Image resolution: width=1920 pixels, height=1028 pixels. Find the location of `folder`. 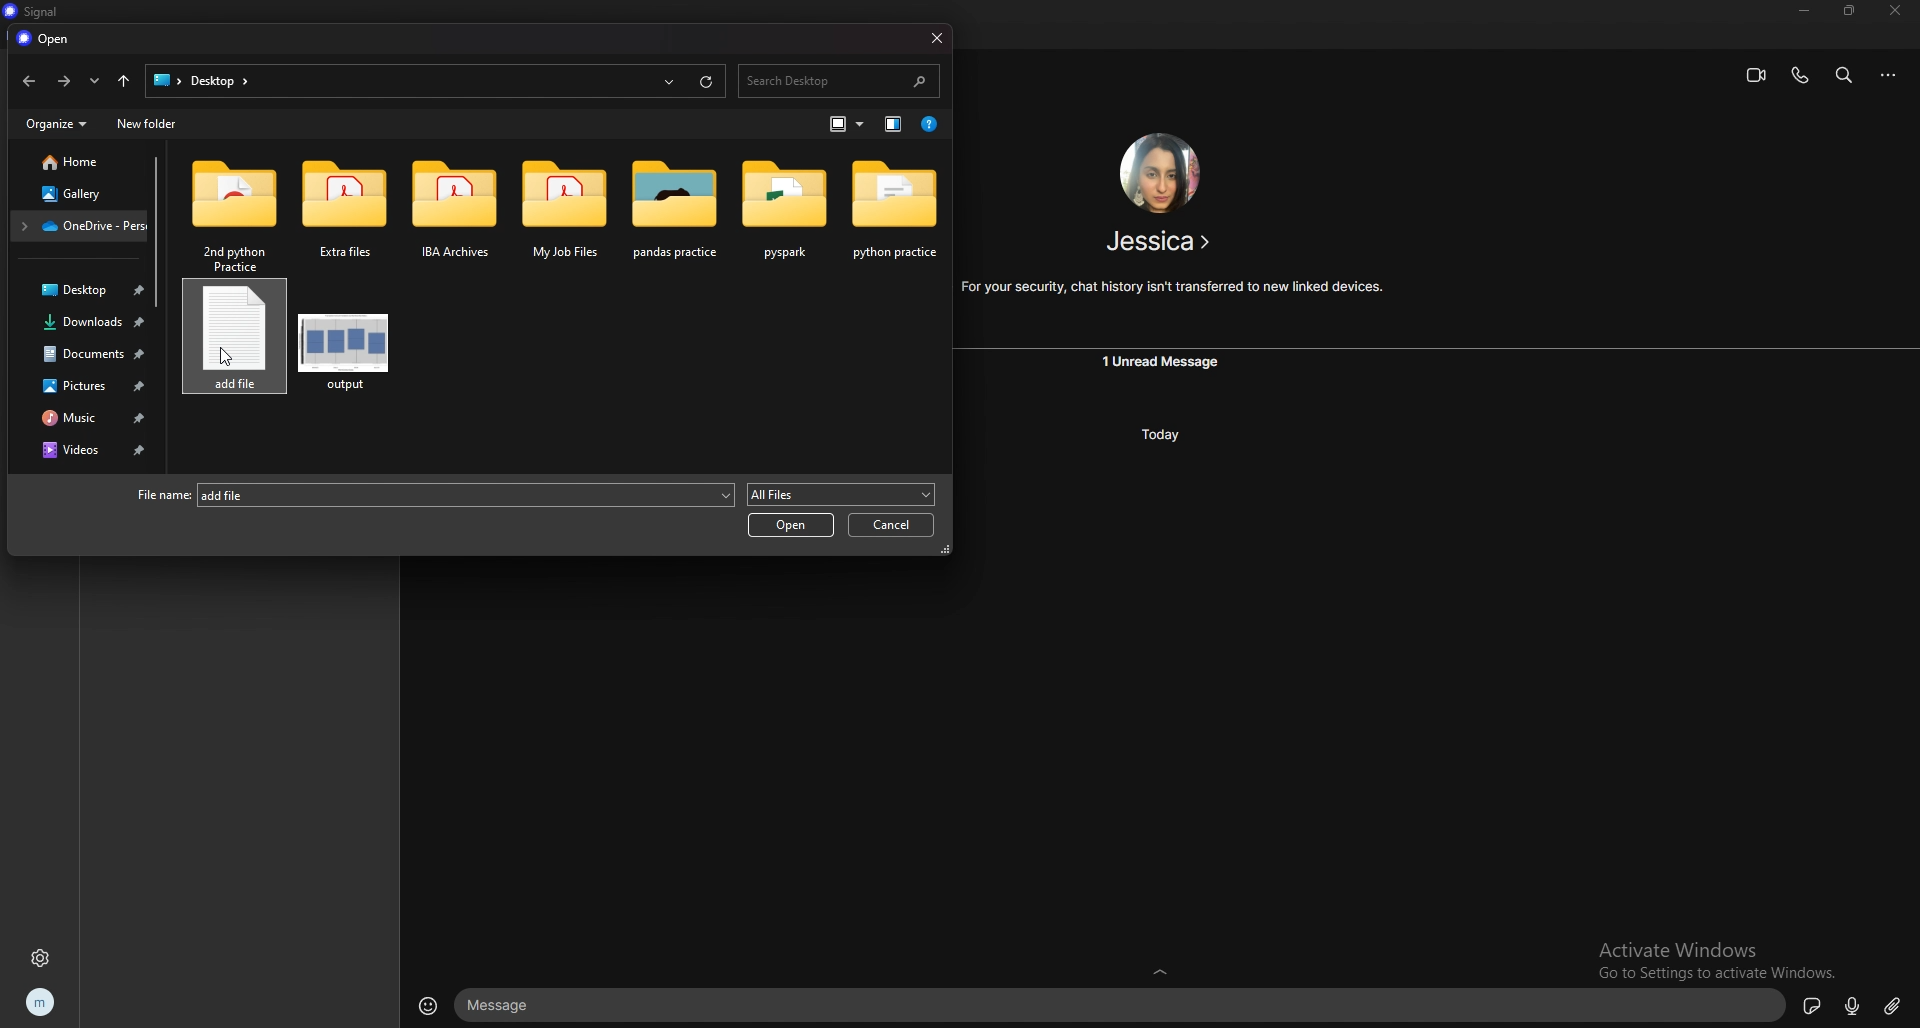

folder is located at coordinates (567, 214).